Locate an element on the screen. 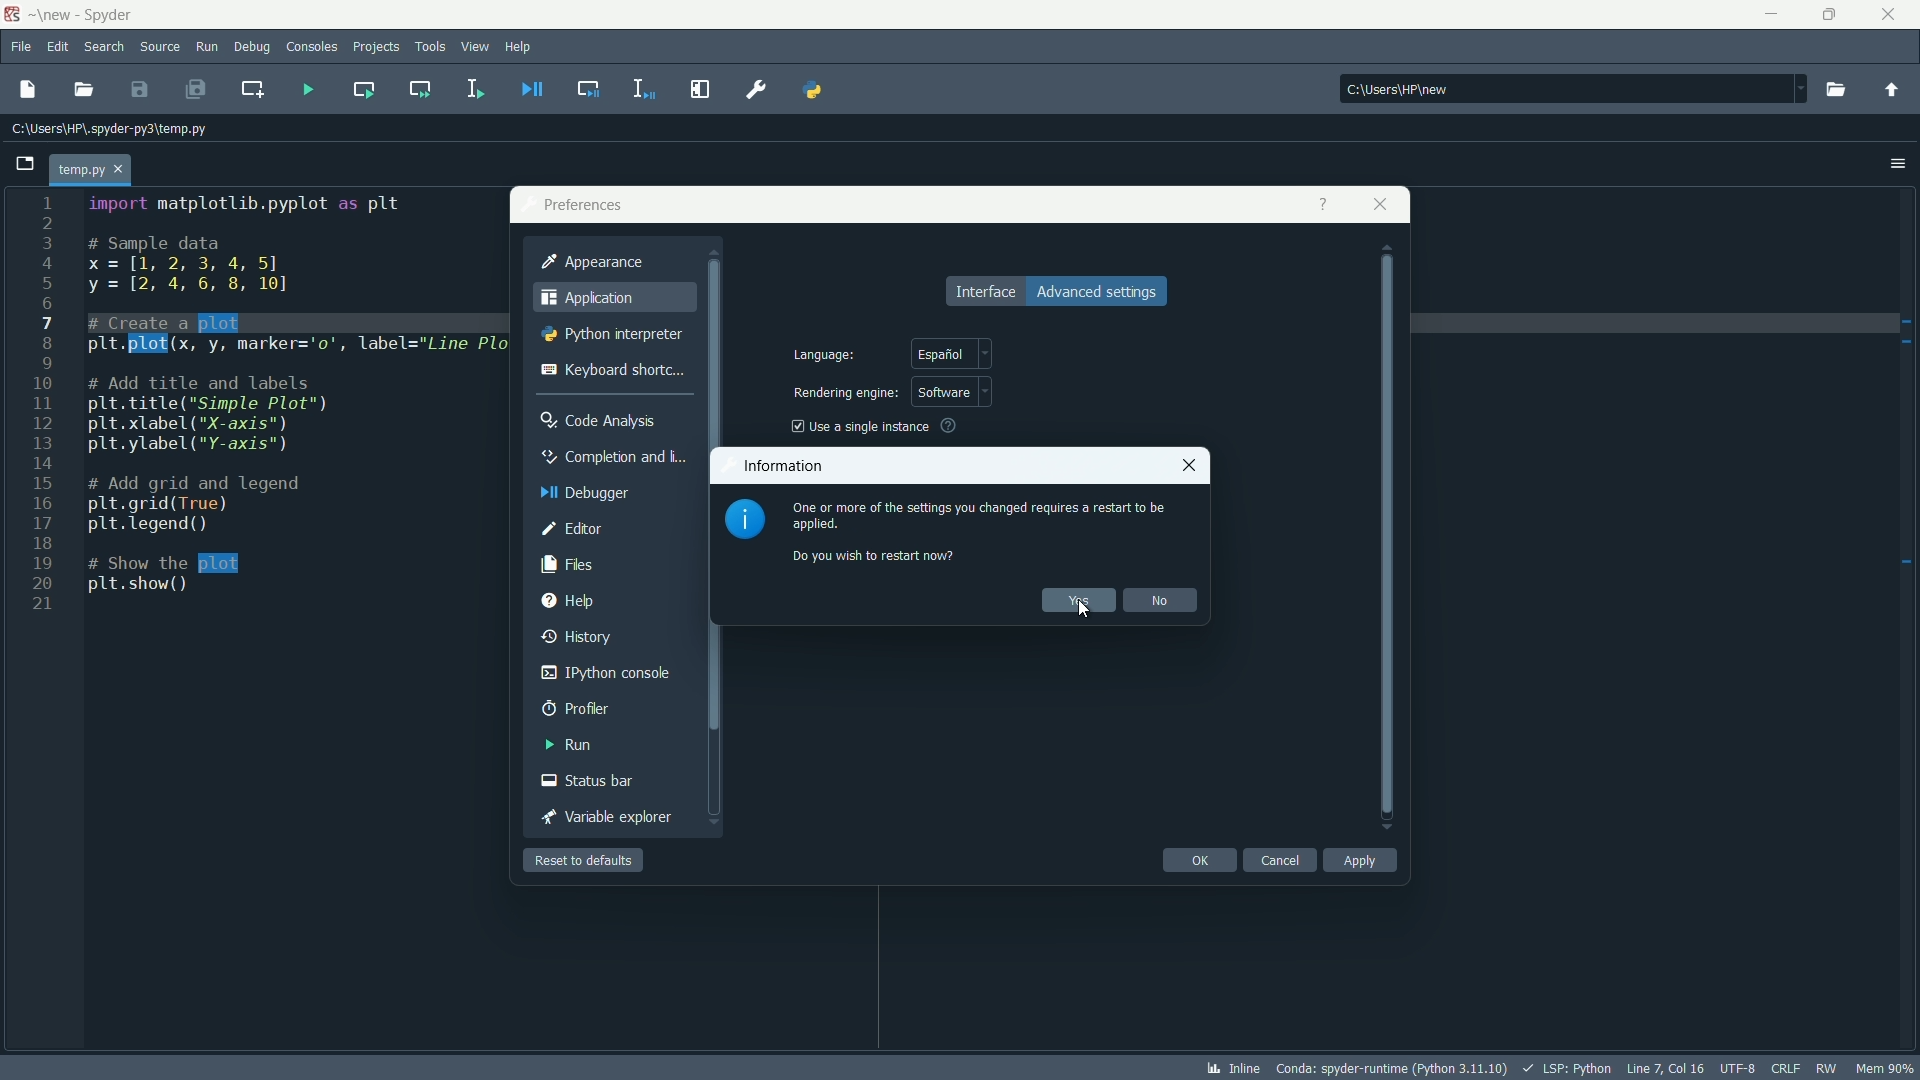 This screenshot has width=1920, height=1080. maximize current pane is located at coordinates (699, 88).